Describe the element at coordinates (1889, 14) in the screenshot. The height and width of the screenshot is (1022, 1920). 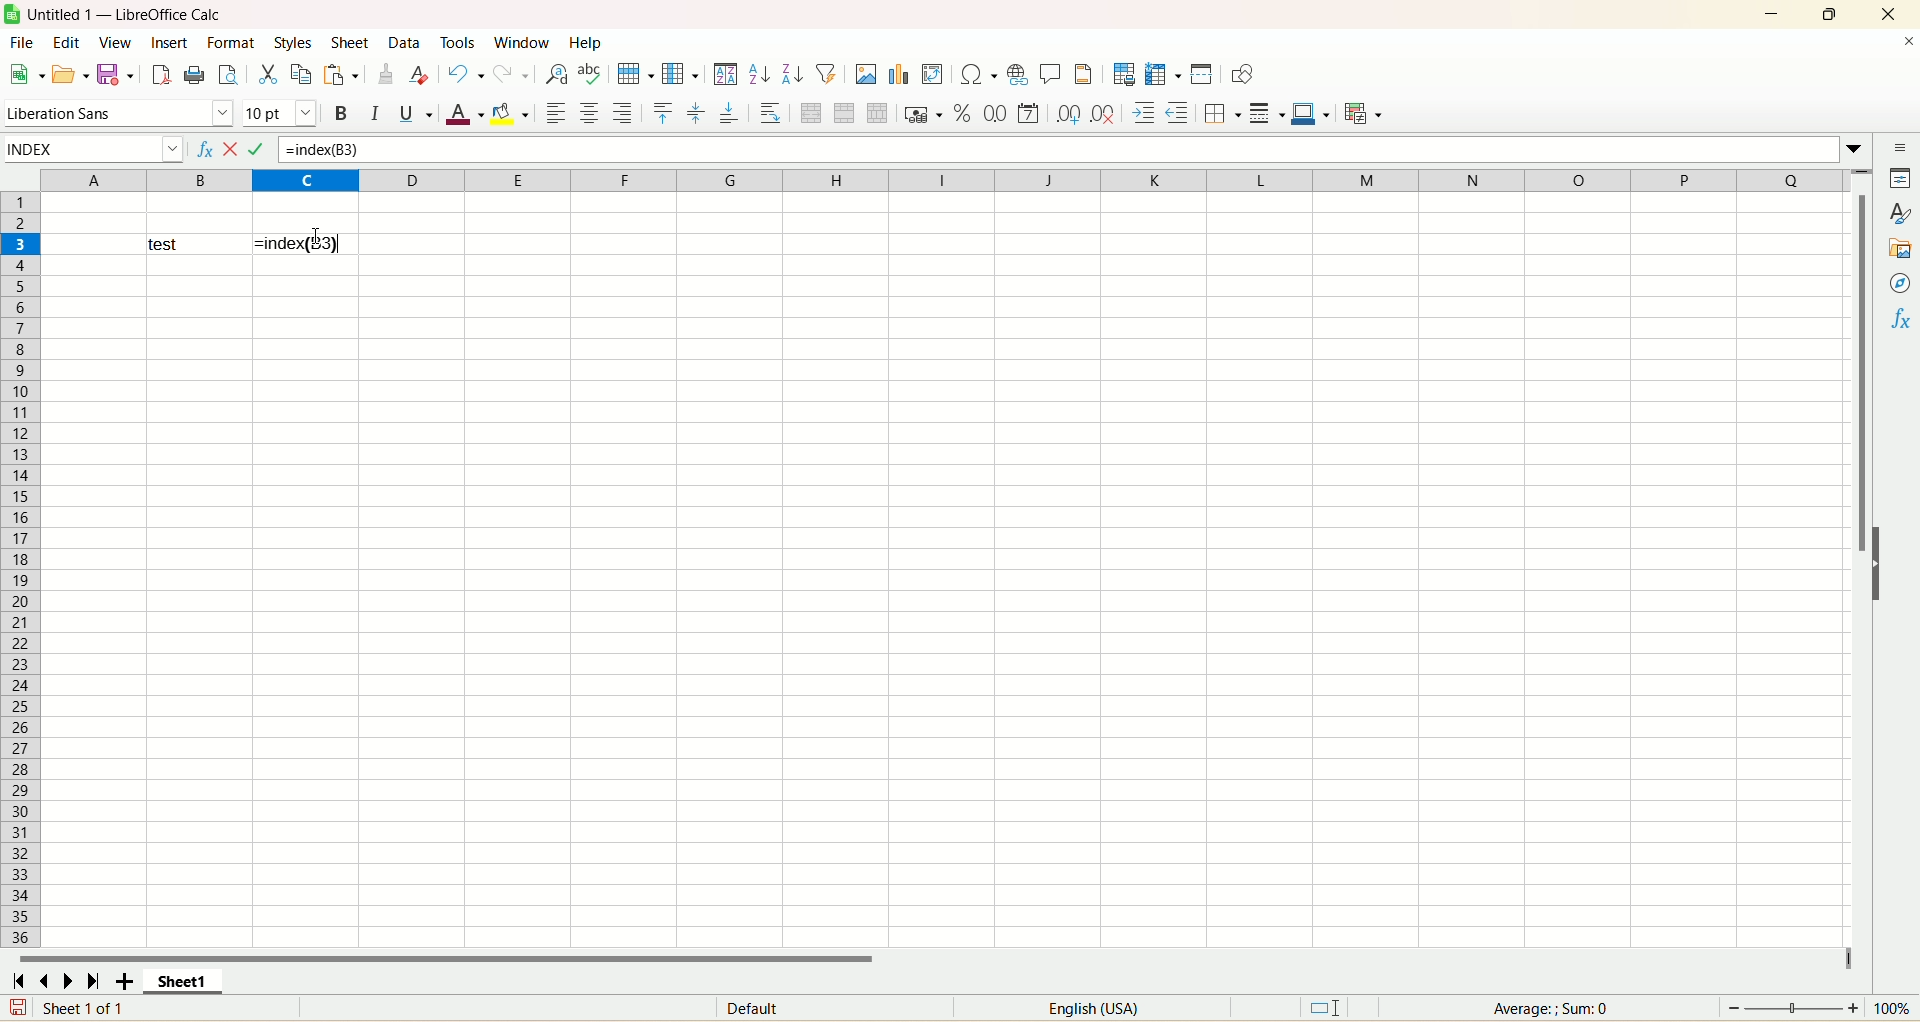
I see `close` at that location.